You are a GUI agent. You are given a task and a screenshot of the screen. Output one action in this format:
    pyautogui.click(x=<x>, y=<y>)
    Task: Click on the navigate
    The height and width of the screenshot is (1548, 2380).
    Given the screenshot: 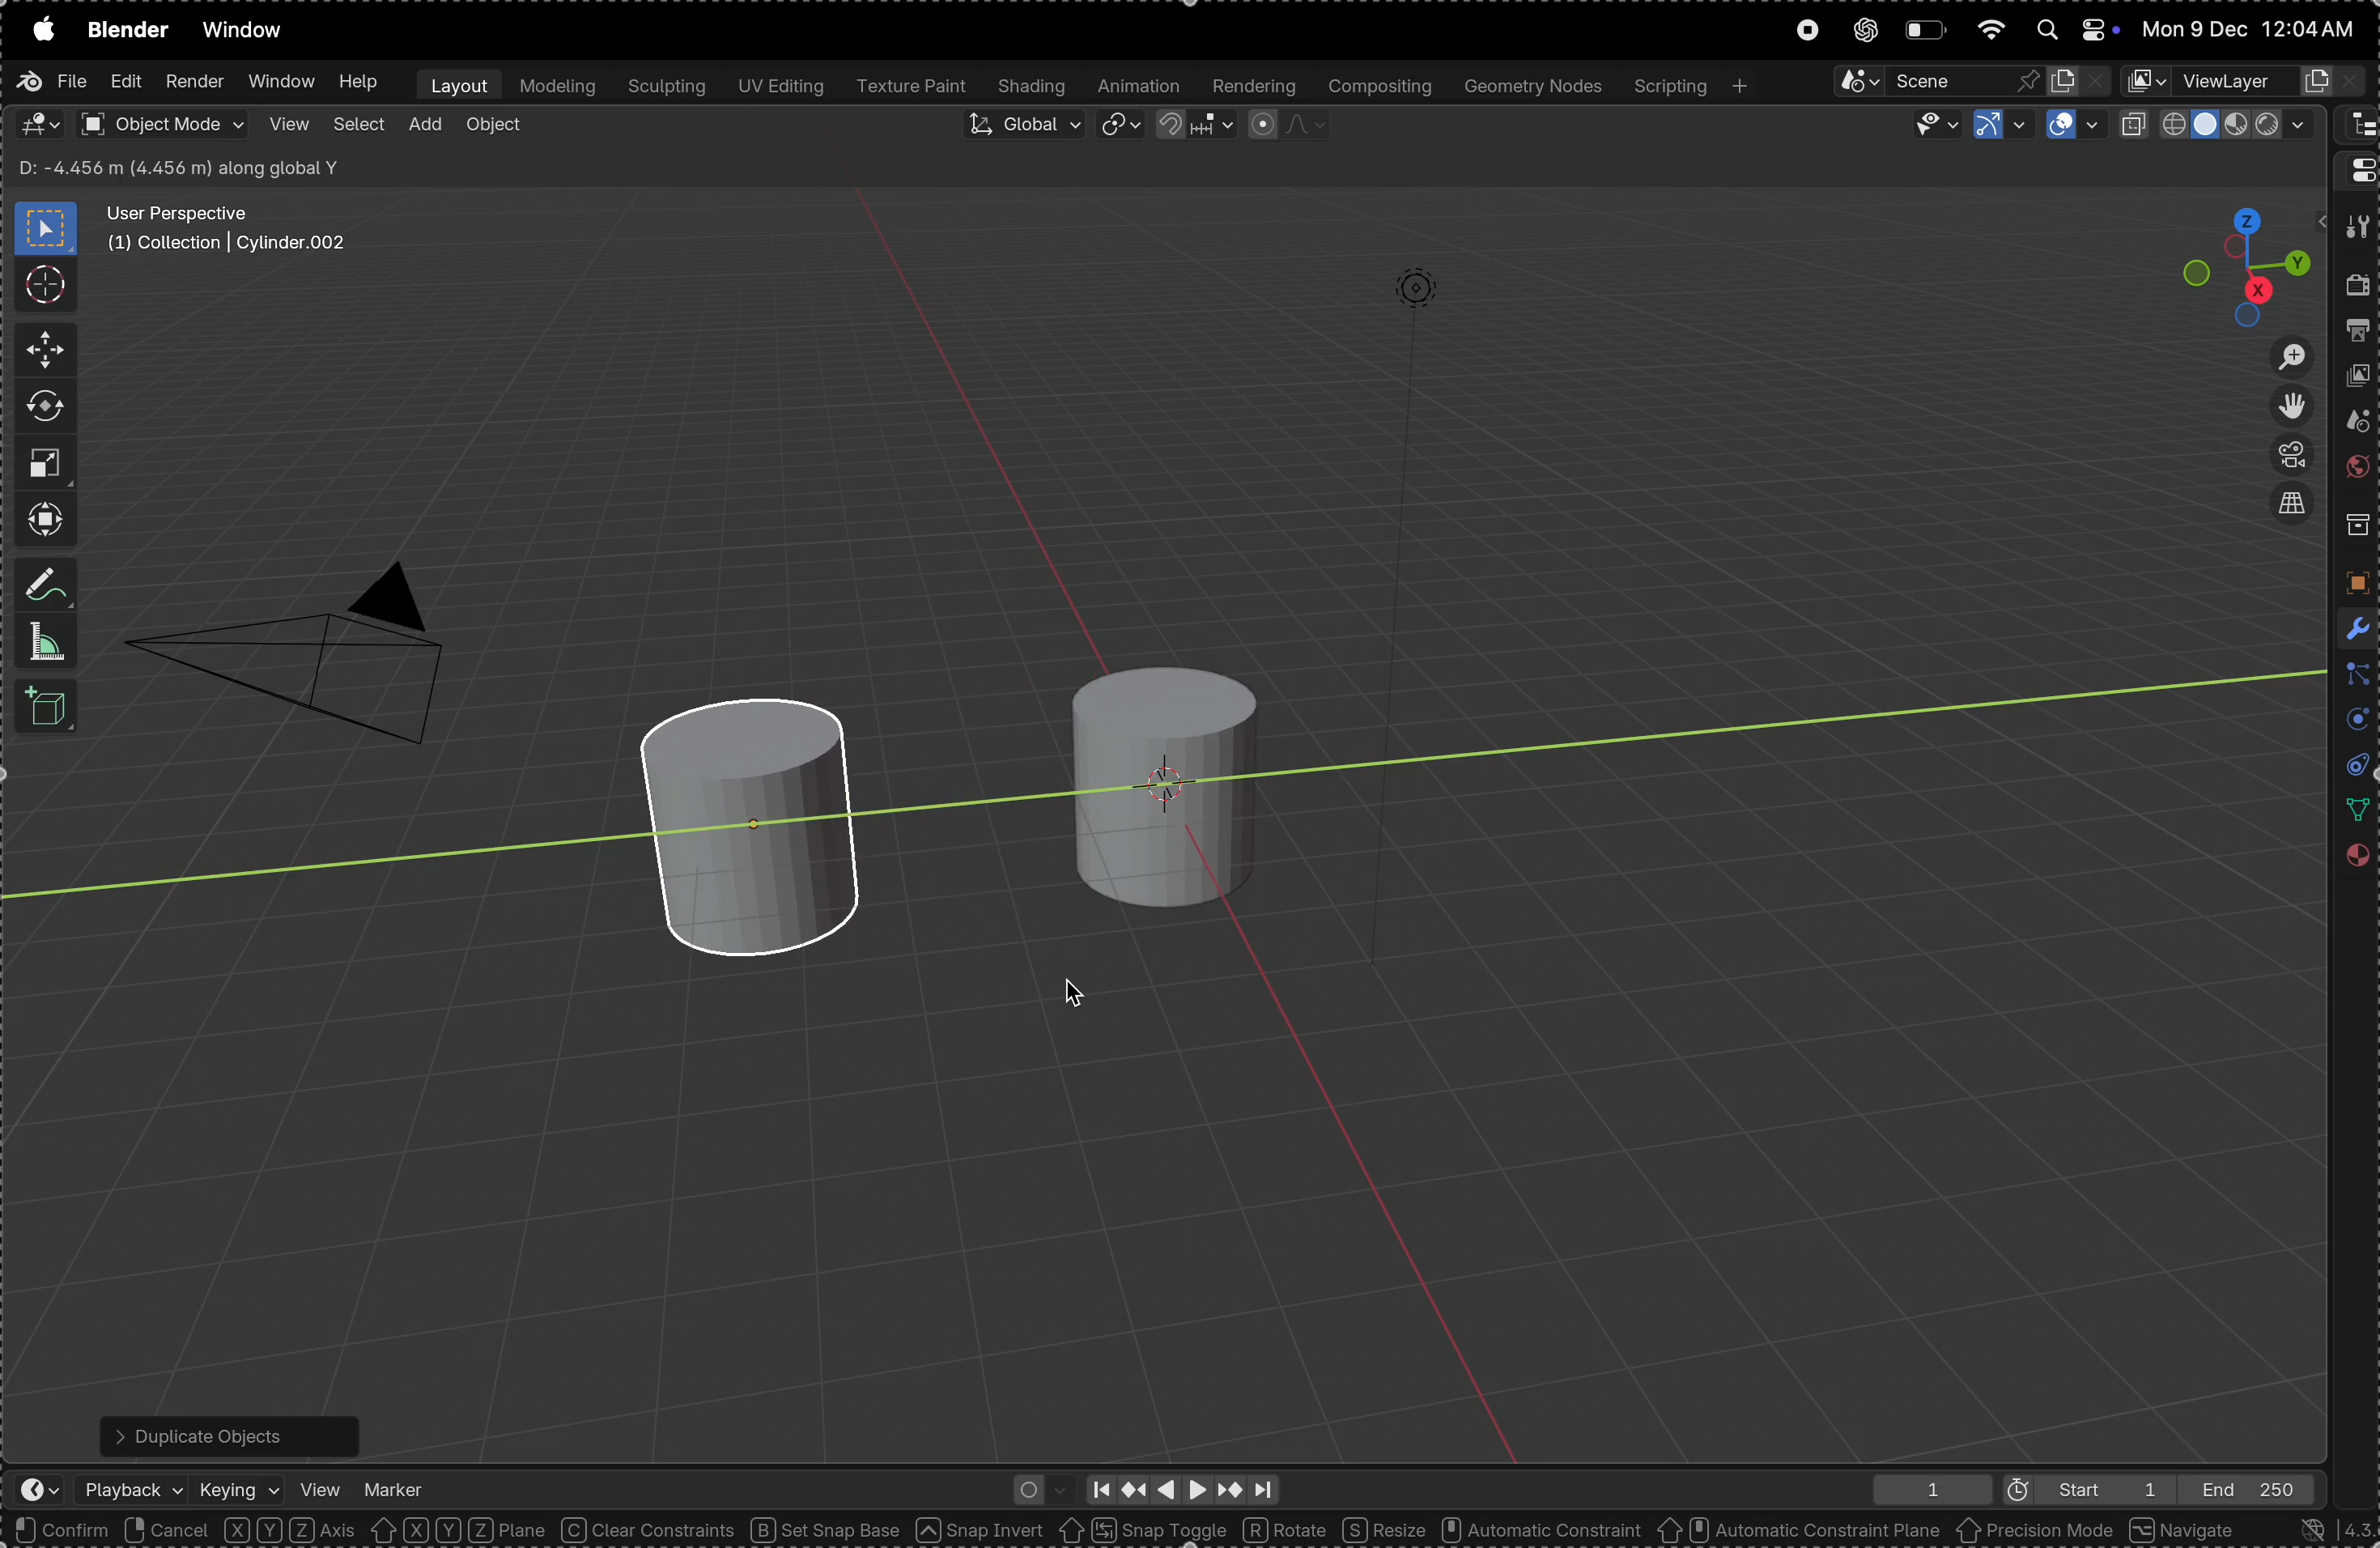 What is the action you would take?
    pyautogui.click(x=2186, y=1529)
    